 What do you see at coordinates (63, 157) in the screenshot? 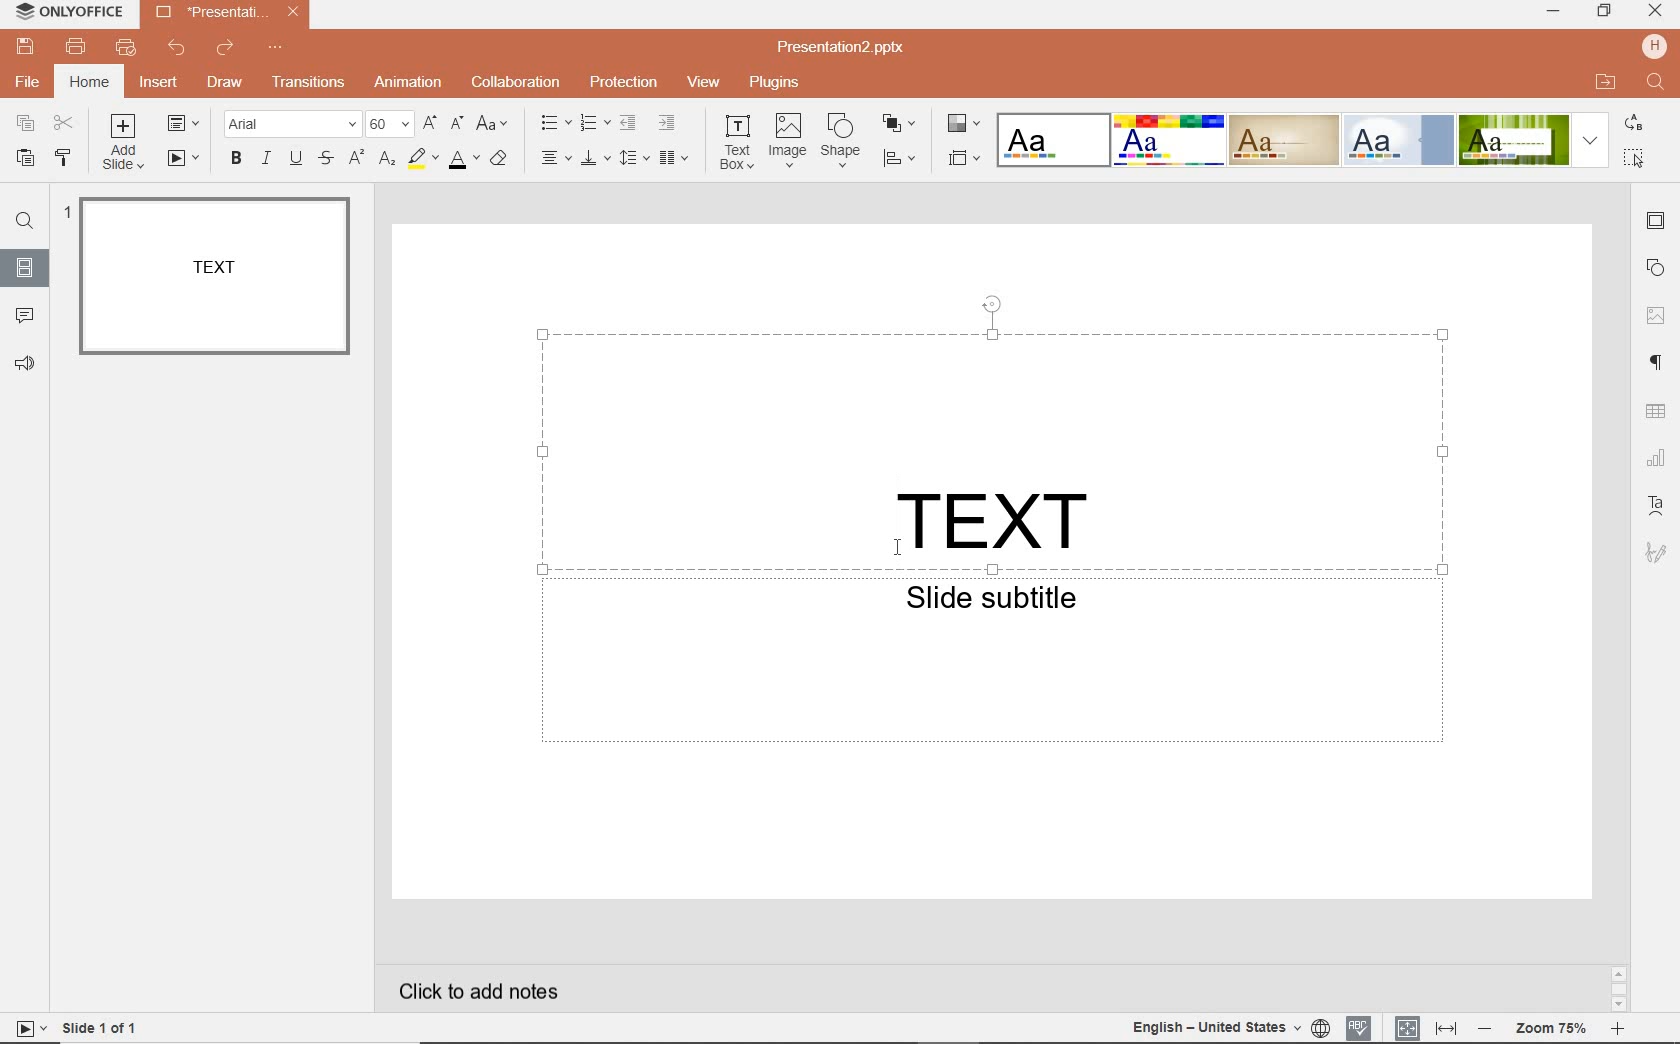
I see `COPY STYLE` at bounding box center [63, 157].